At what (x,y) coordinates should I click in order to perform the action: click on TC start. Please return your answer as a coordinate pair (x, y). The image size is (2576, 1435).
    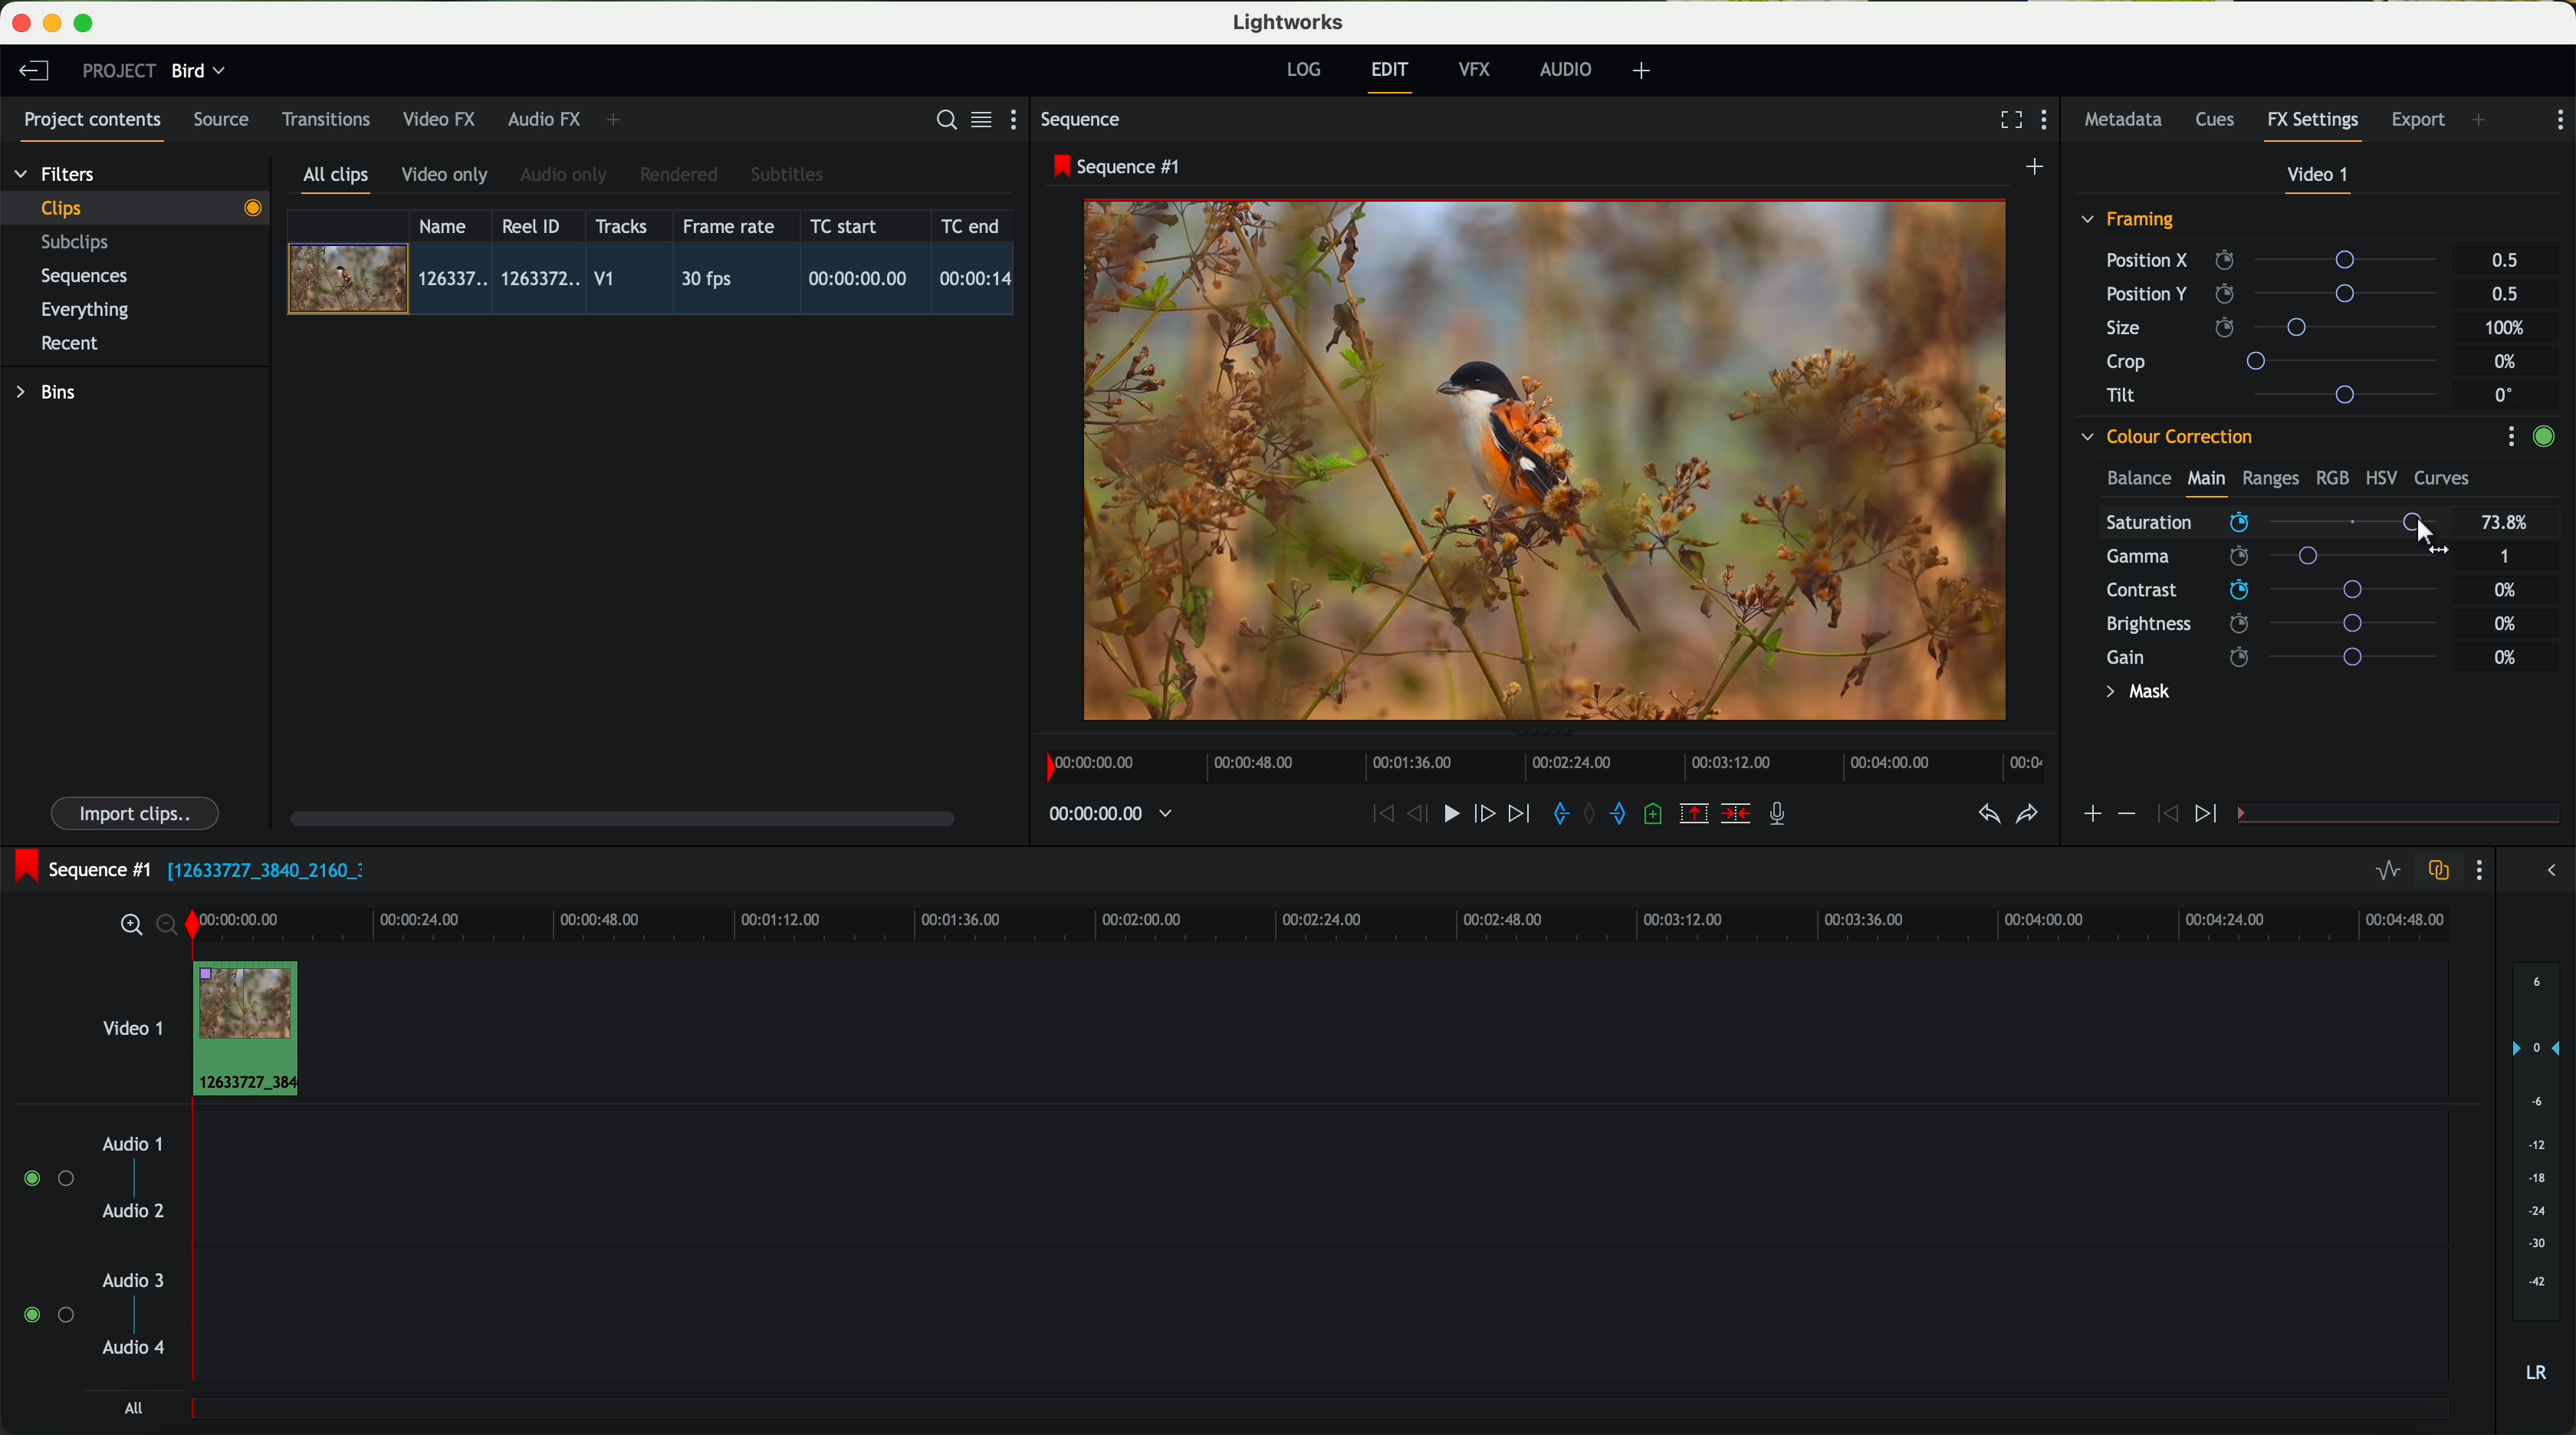
    Looking at the image, I should click on (846, 225).